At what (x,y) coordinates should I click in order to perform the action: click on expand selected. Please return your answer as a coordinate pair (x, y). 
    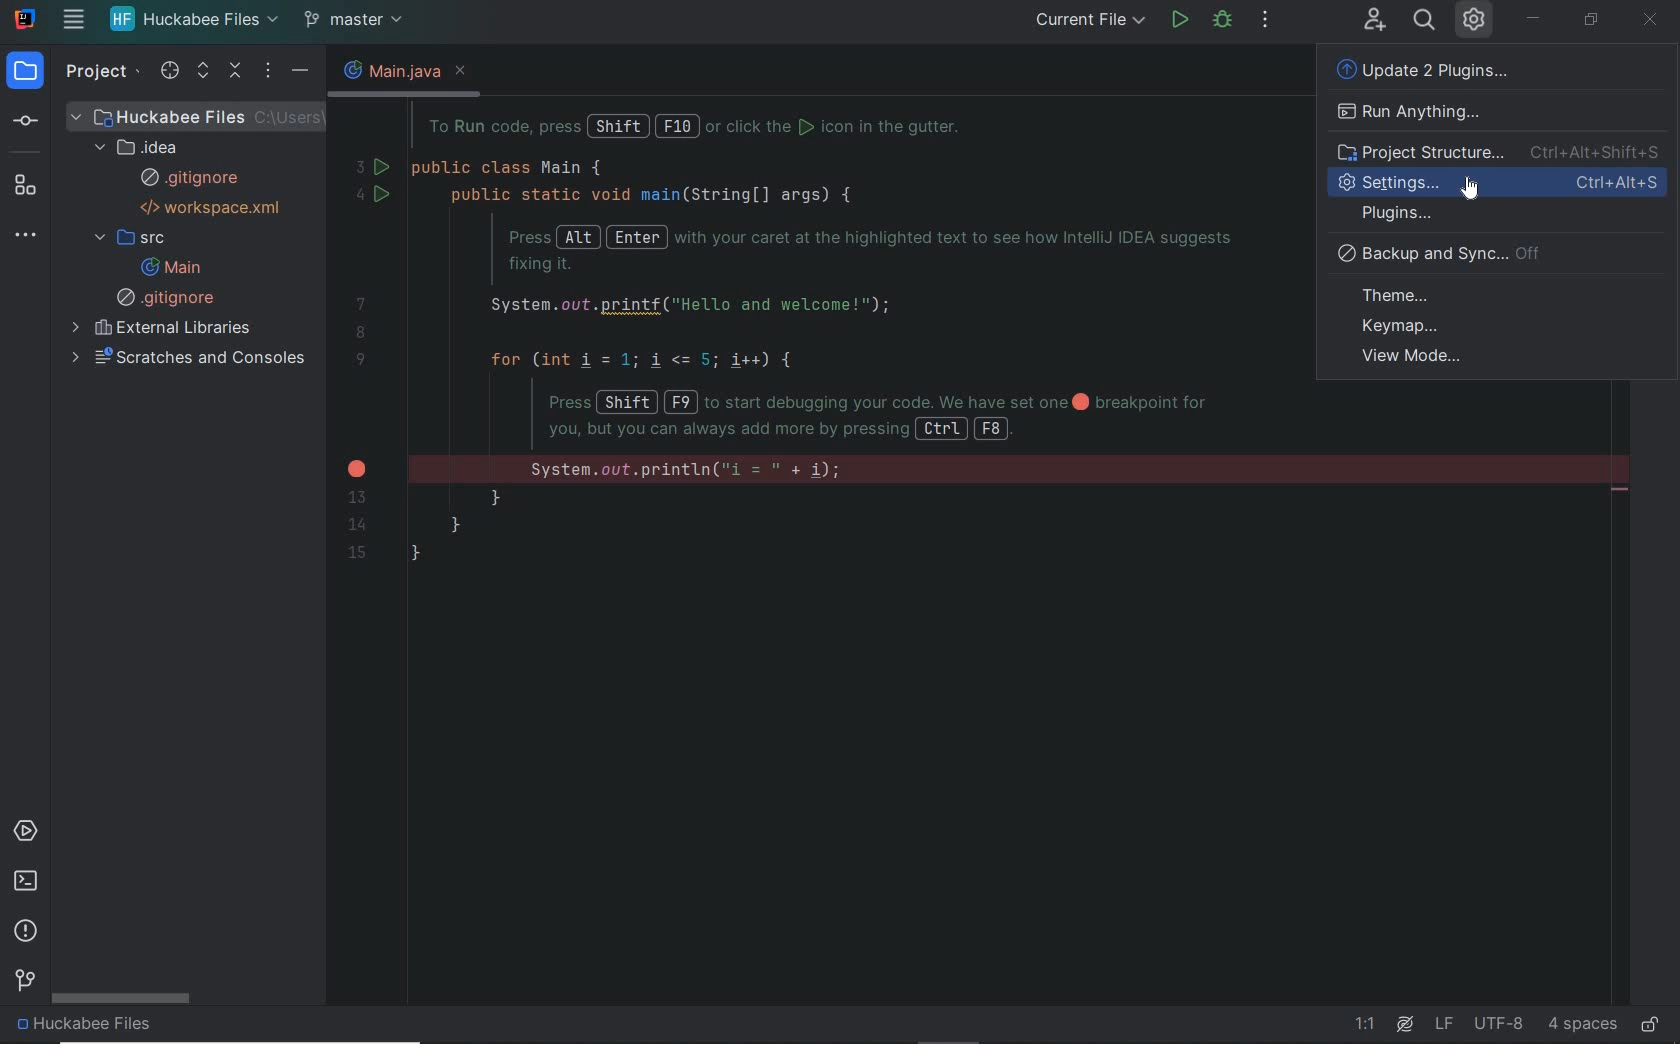
    Looking at the image, I should click on (201, 73).